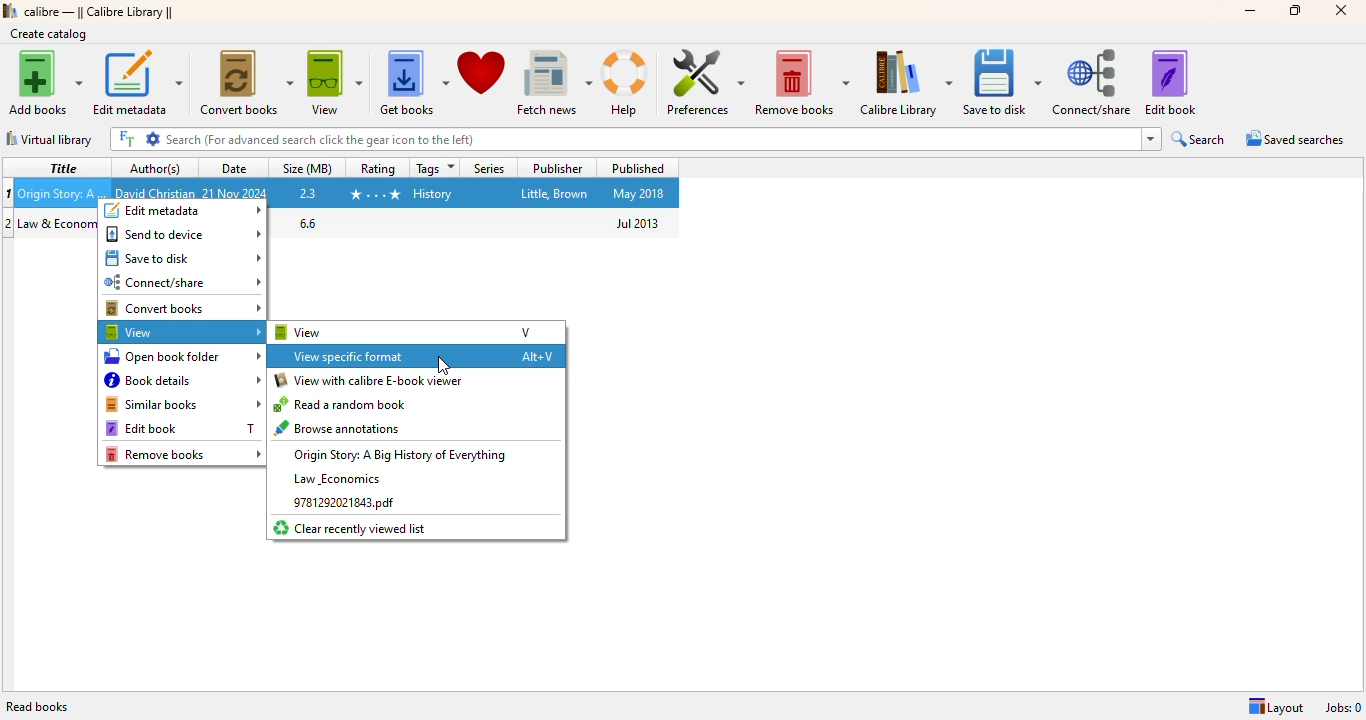  Describe the element at coordinates (1003, 83) in the screenshot. I see `save to disk` at that location.